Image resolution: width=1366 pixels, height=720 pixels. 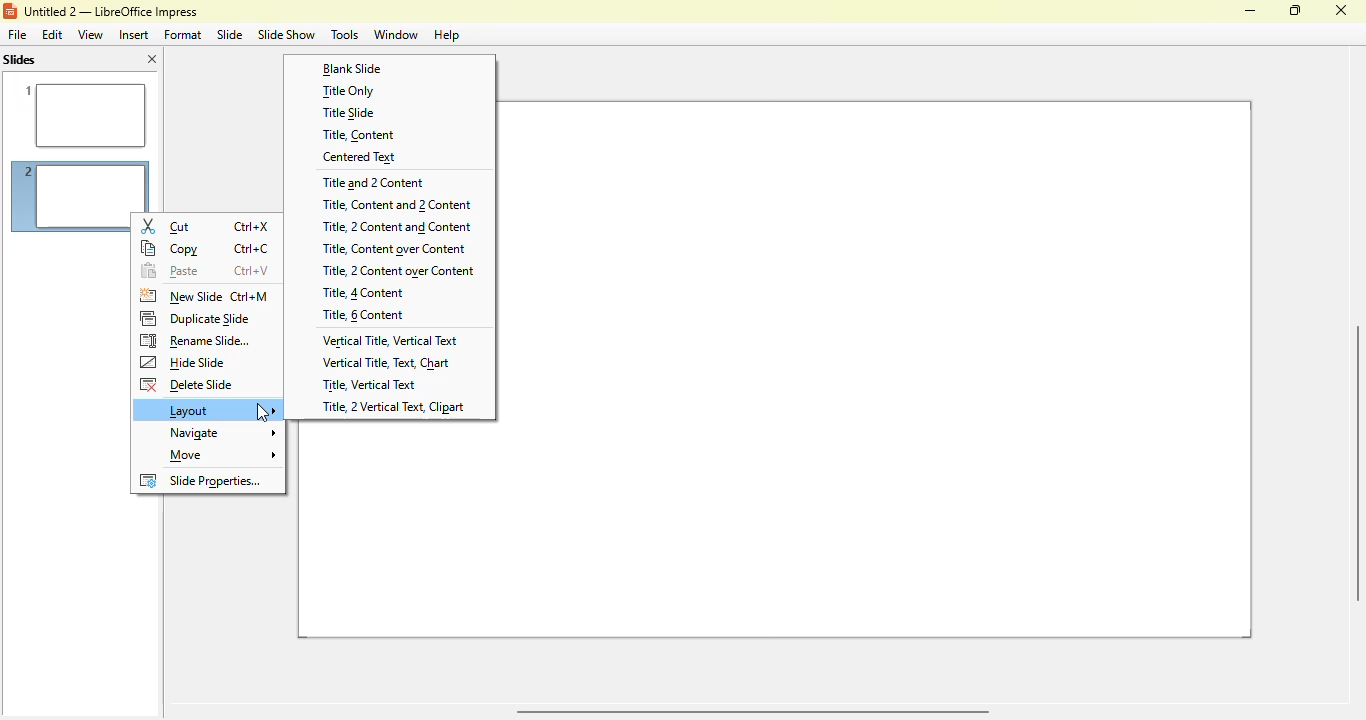 What do you see at coordinates (53, 35) in the screenshot?
I see `edit` at bounding box center [53, 35].